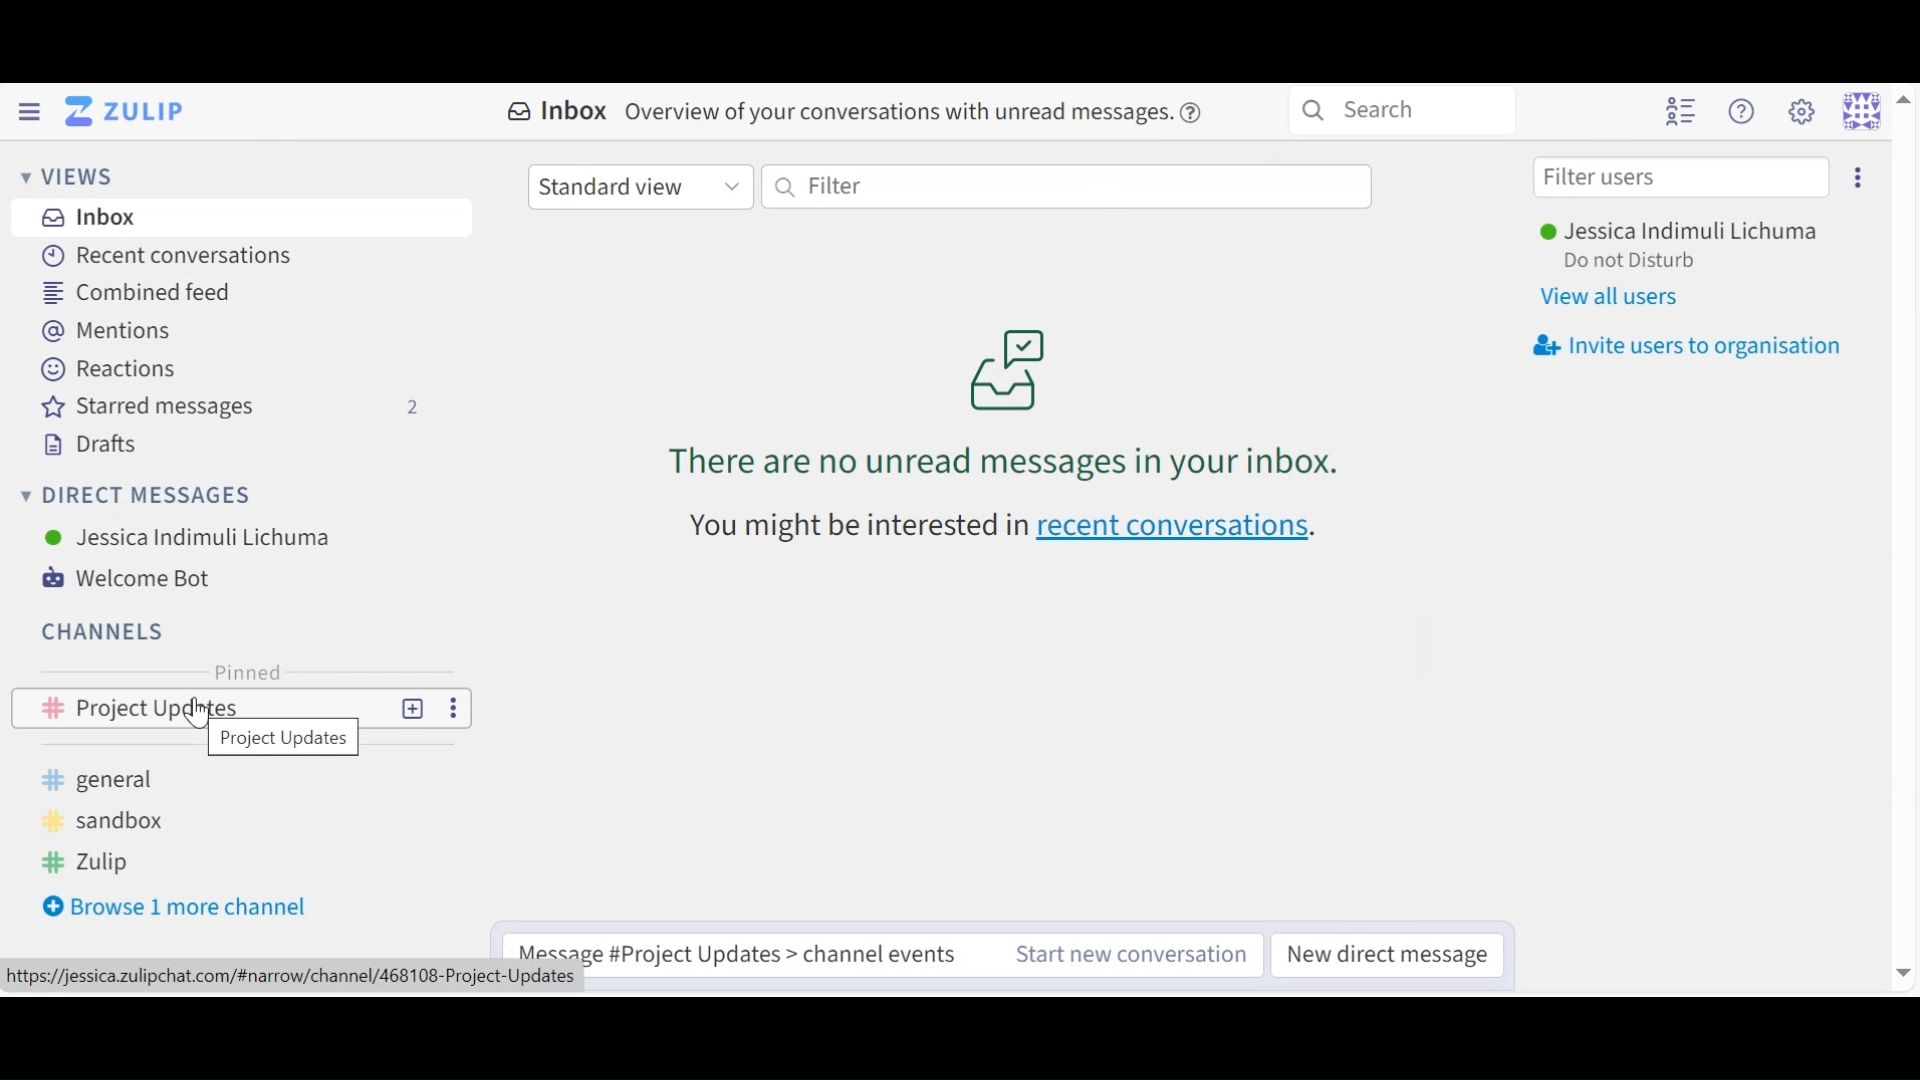 Image resolution: width=1920 pixels, height=1080 pixels. Describe the element at coordinates (1861, 111) in the screenshot. I see `Personal menu` at that location.